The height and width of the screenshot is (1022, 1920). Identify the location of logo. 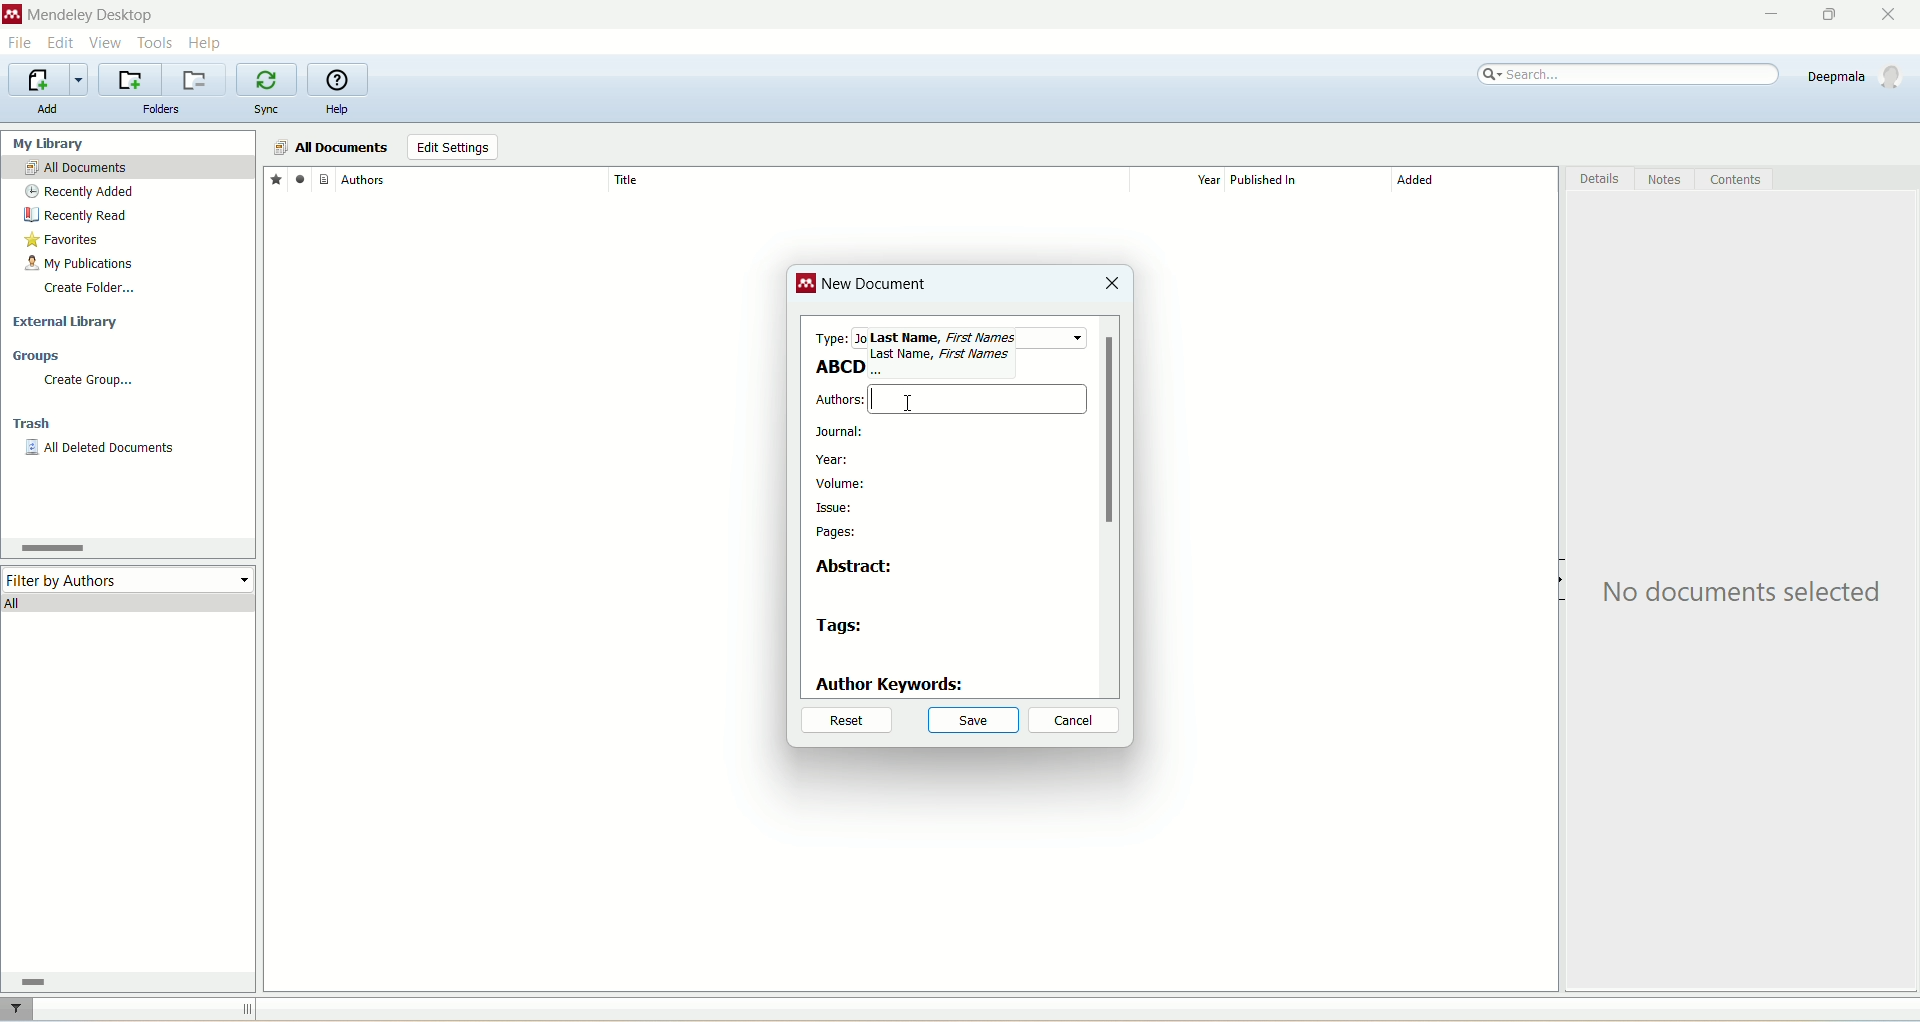
(807, 286).